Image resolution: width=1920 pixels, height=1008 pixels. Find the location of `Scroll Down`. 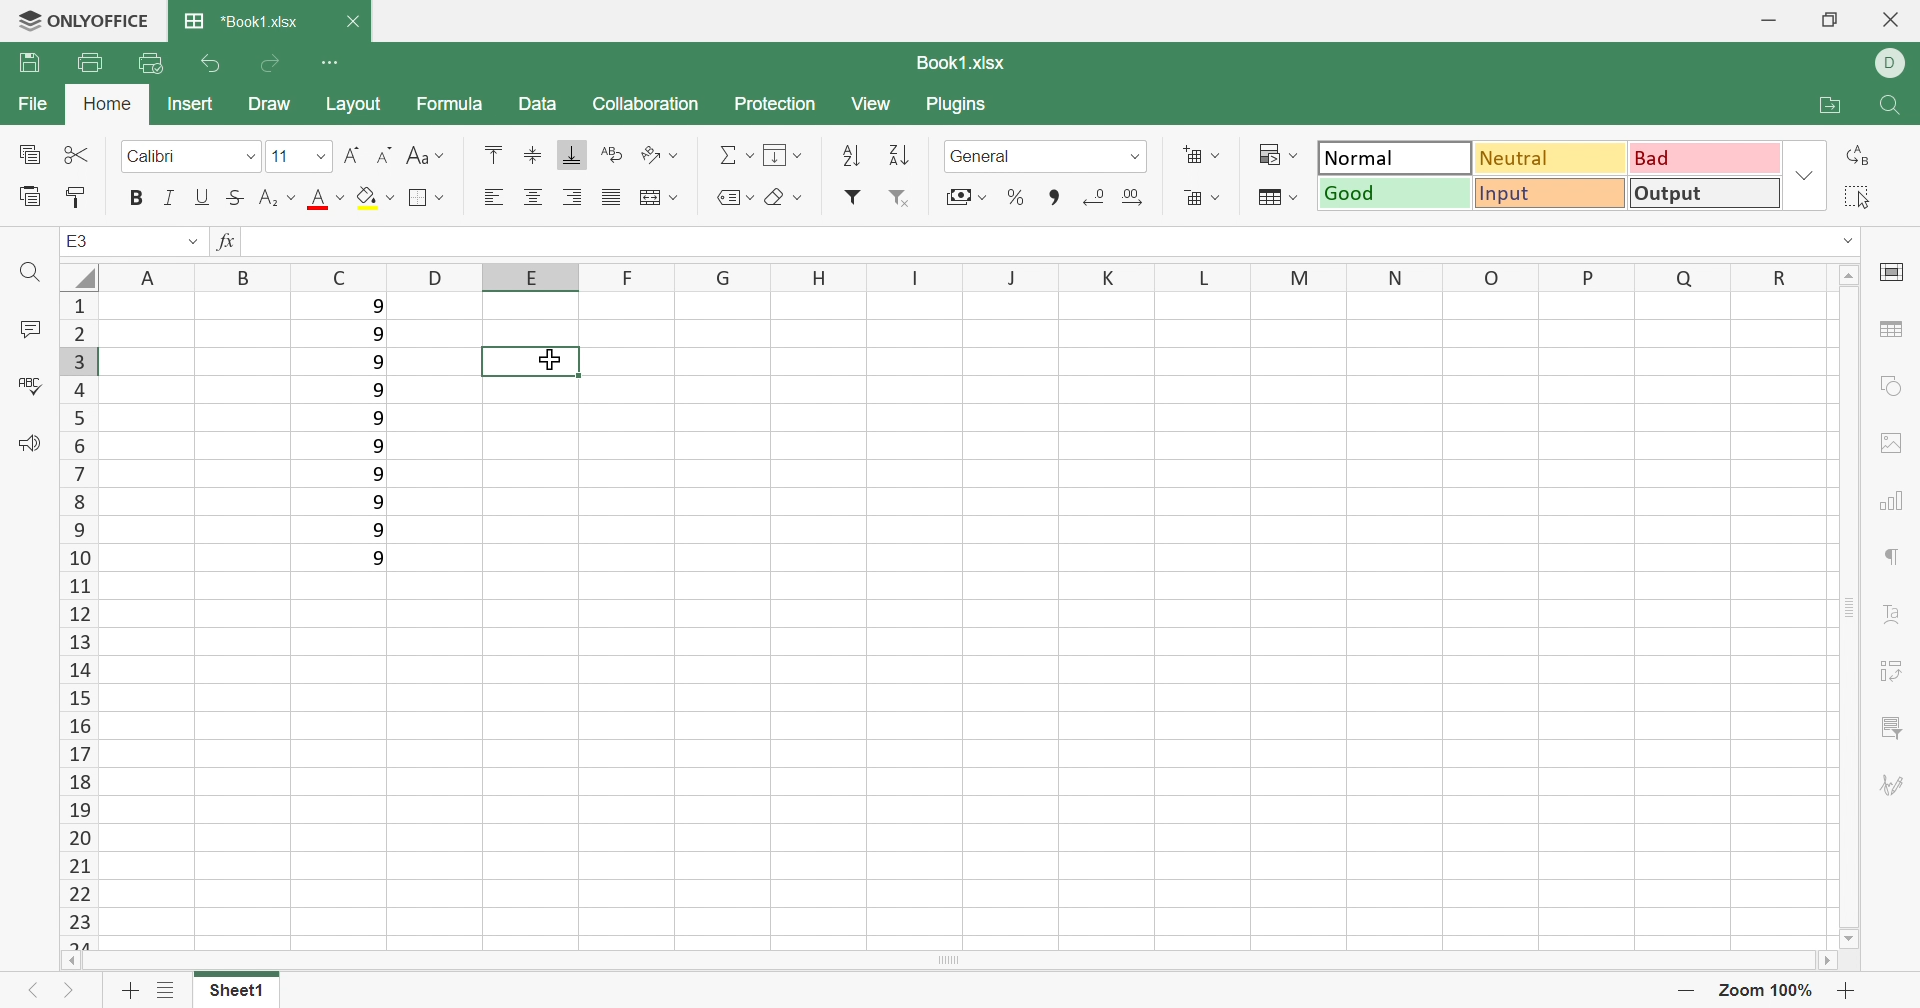

Scroll Down is located at coordinates (1849, 936).